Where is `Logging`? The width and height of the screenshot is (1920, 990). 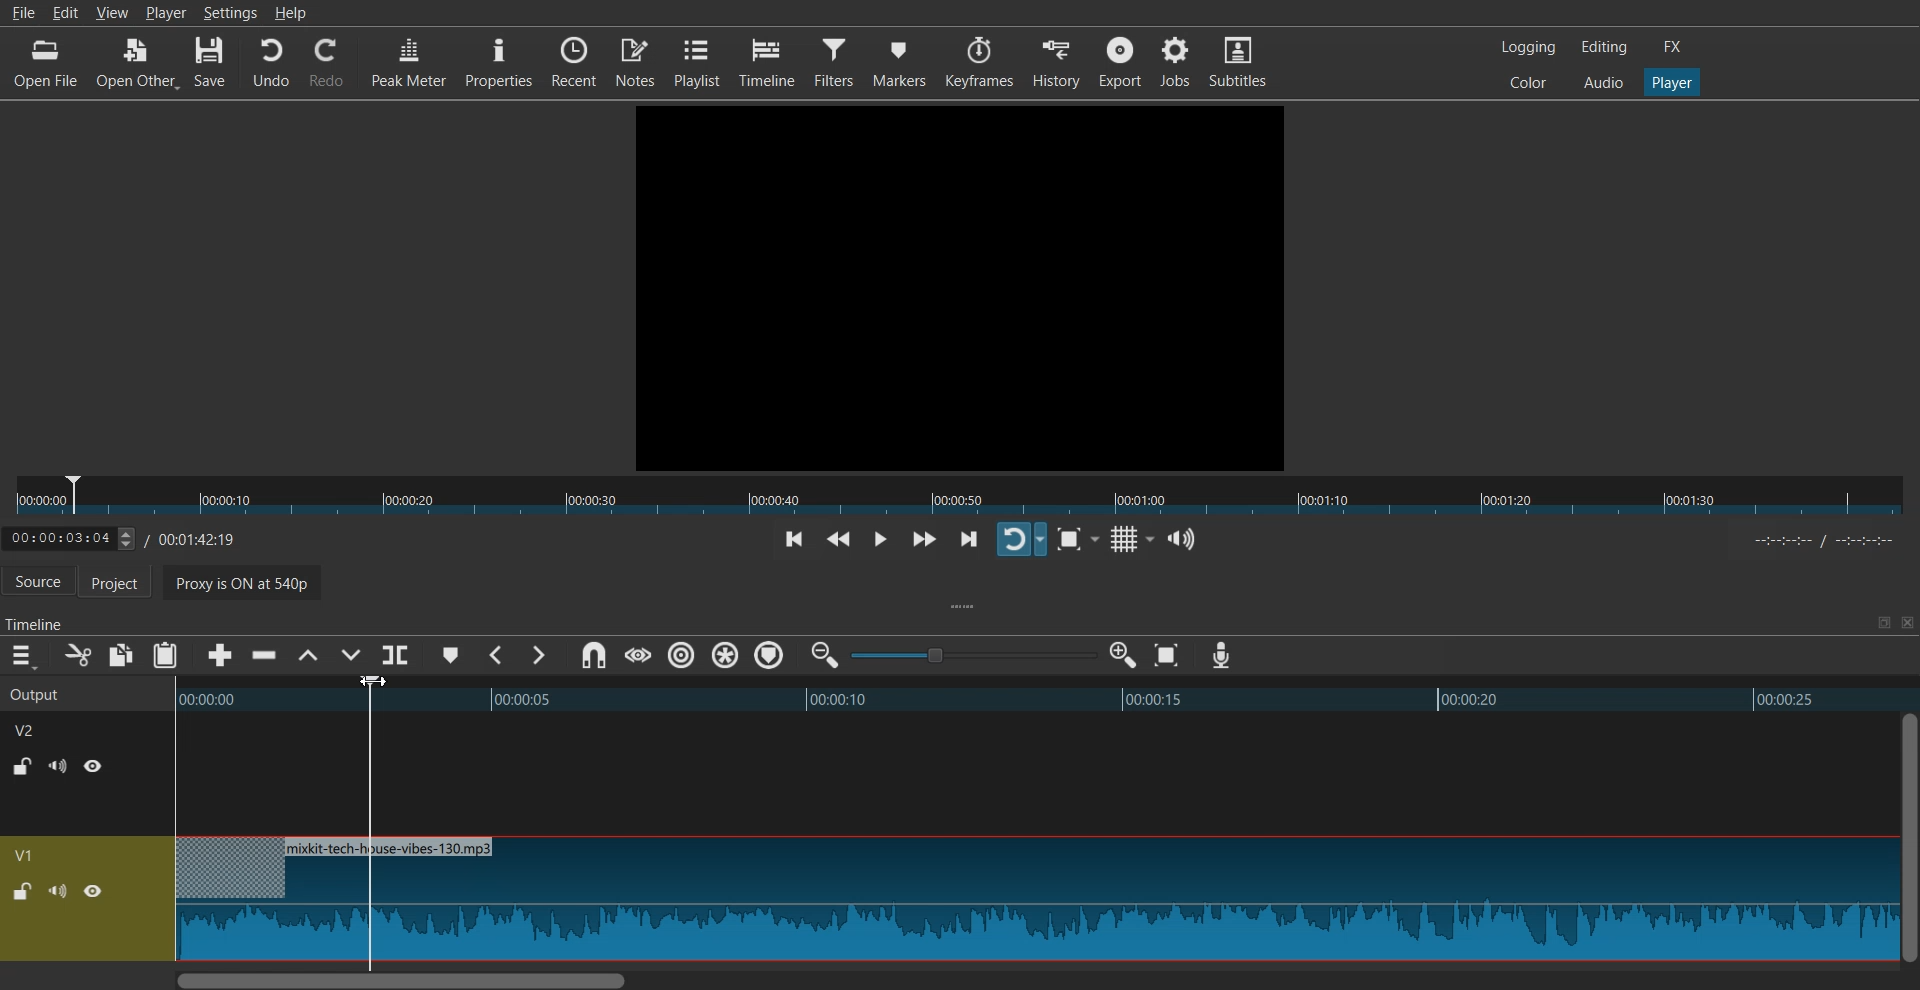 Logging is located at coordinates (1529, 47).